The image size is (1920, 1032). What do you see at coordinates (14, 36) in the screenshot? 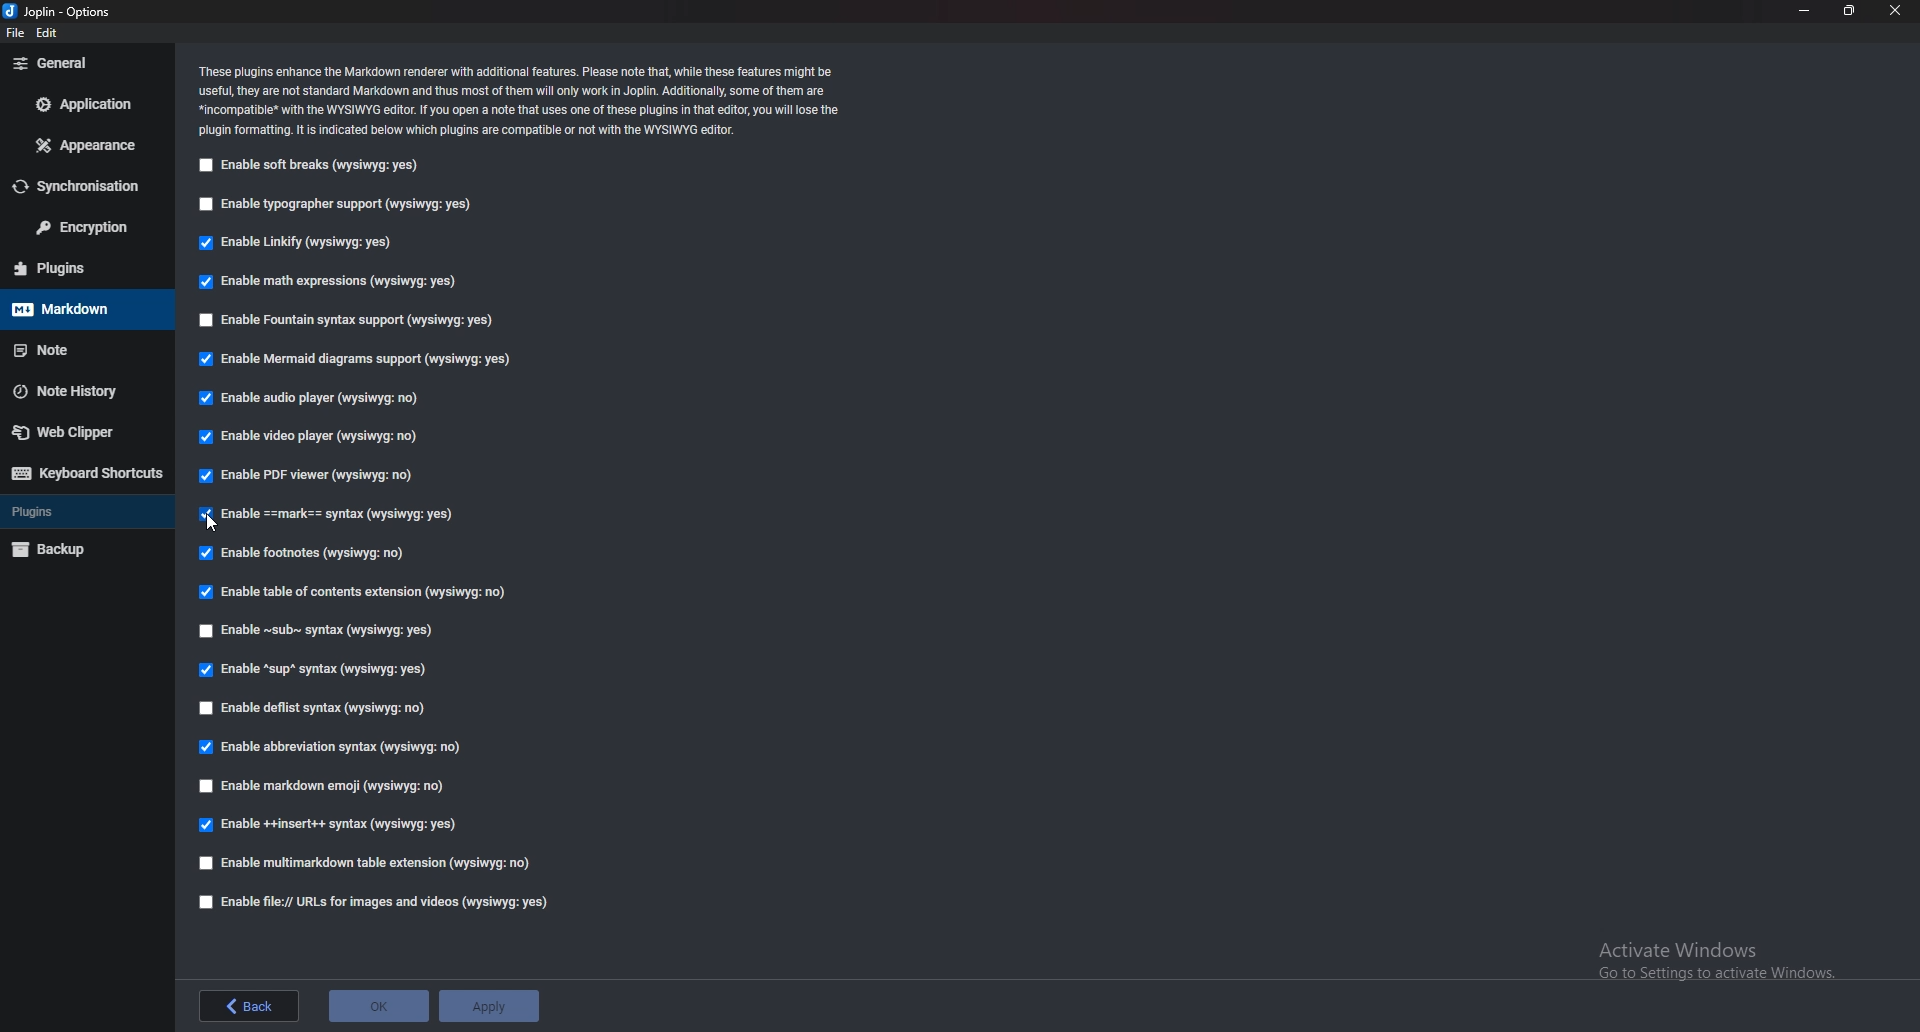
I see `file` at bounding box center [14, 36].